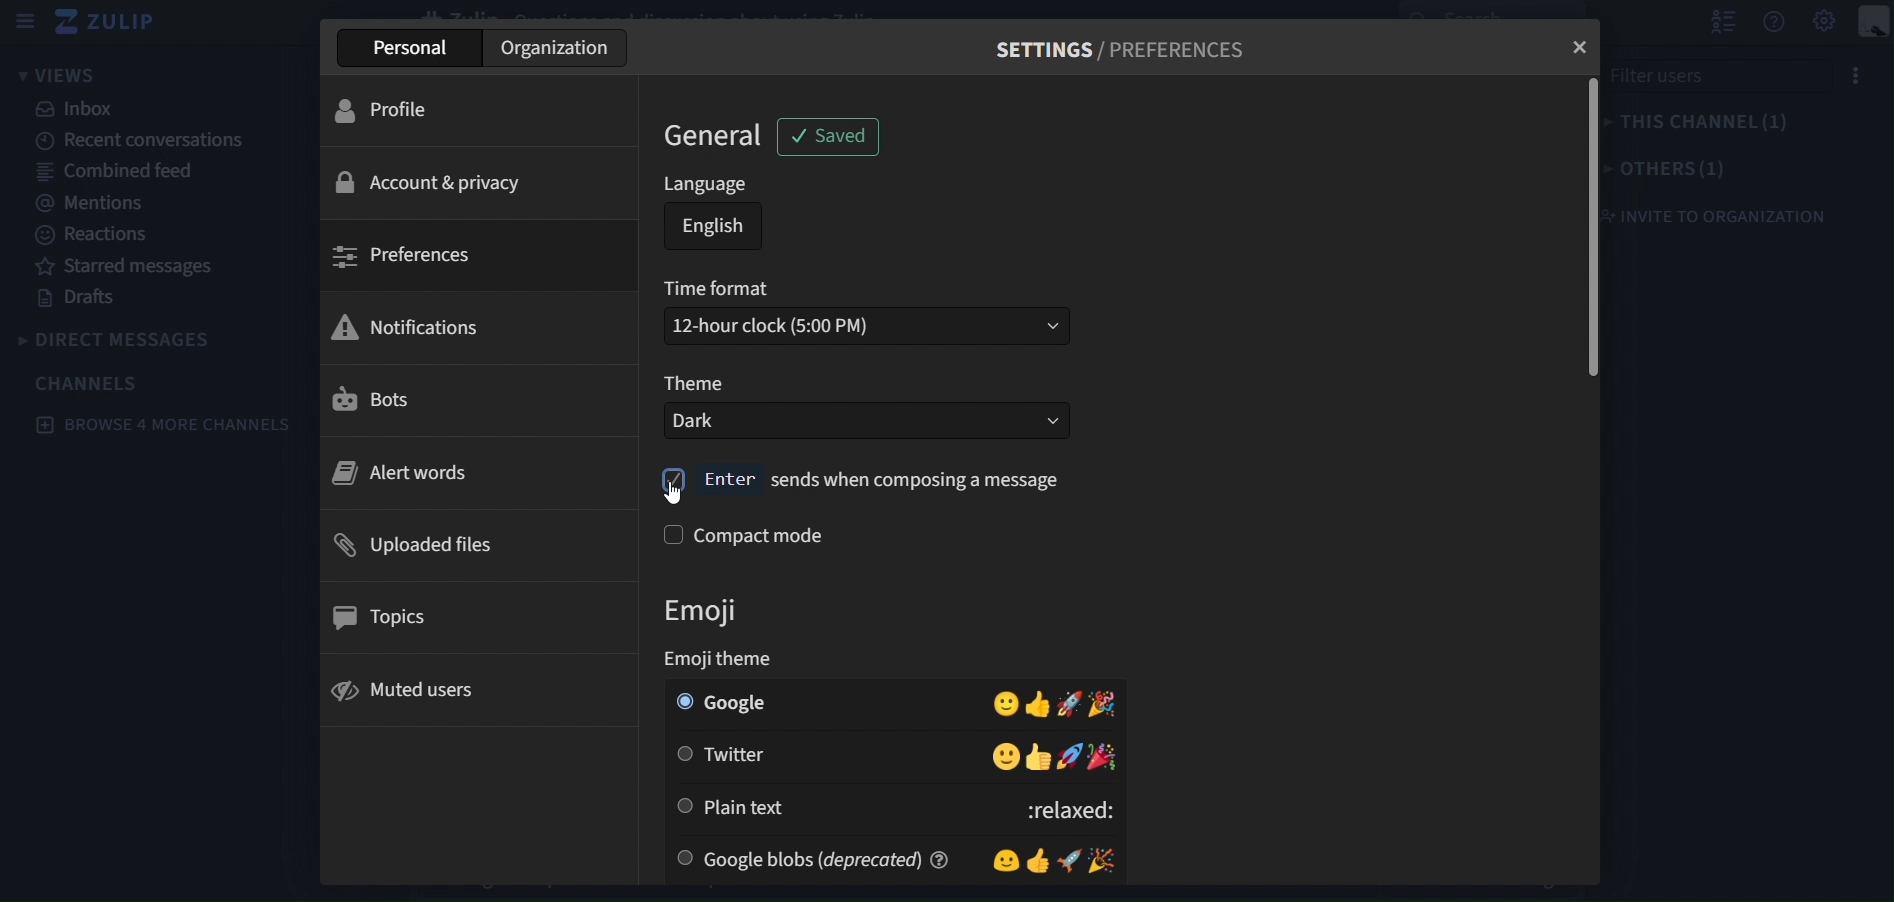 This screenshot has width=1894, height=902. Describe the element at coordinates (1669, 168) in the screenshot. I see `others(1)` at that location.